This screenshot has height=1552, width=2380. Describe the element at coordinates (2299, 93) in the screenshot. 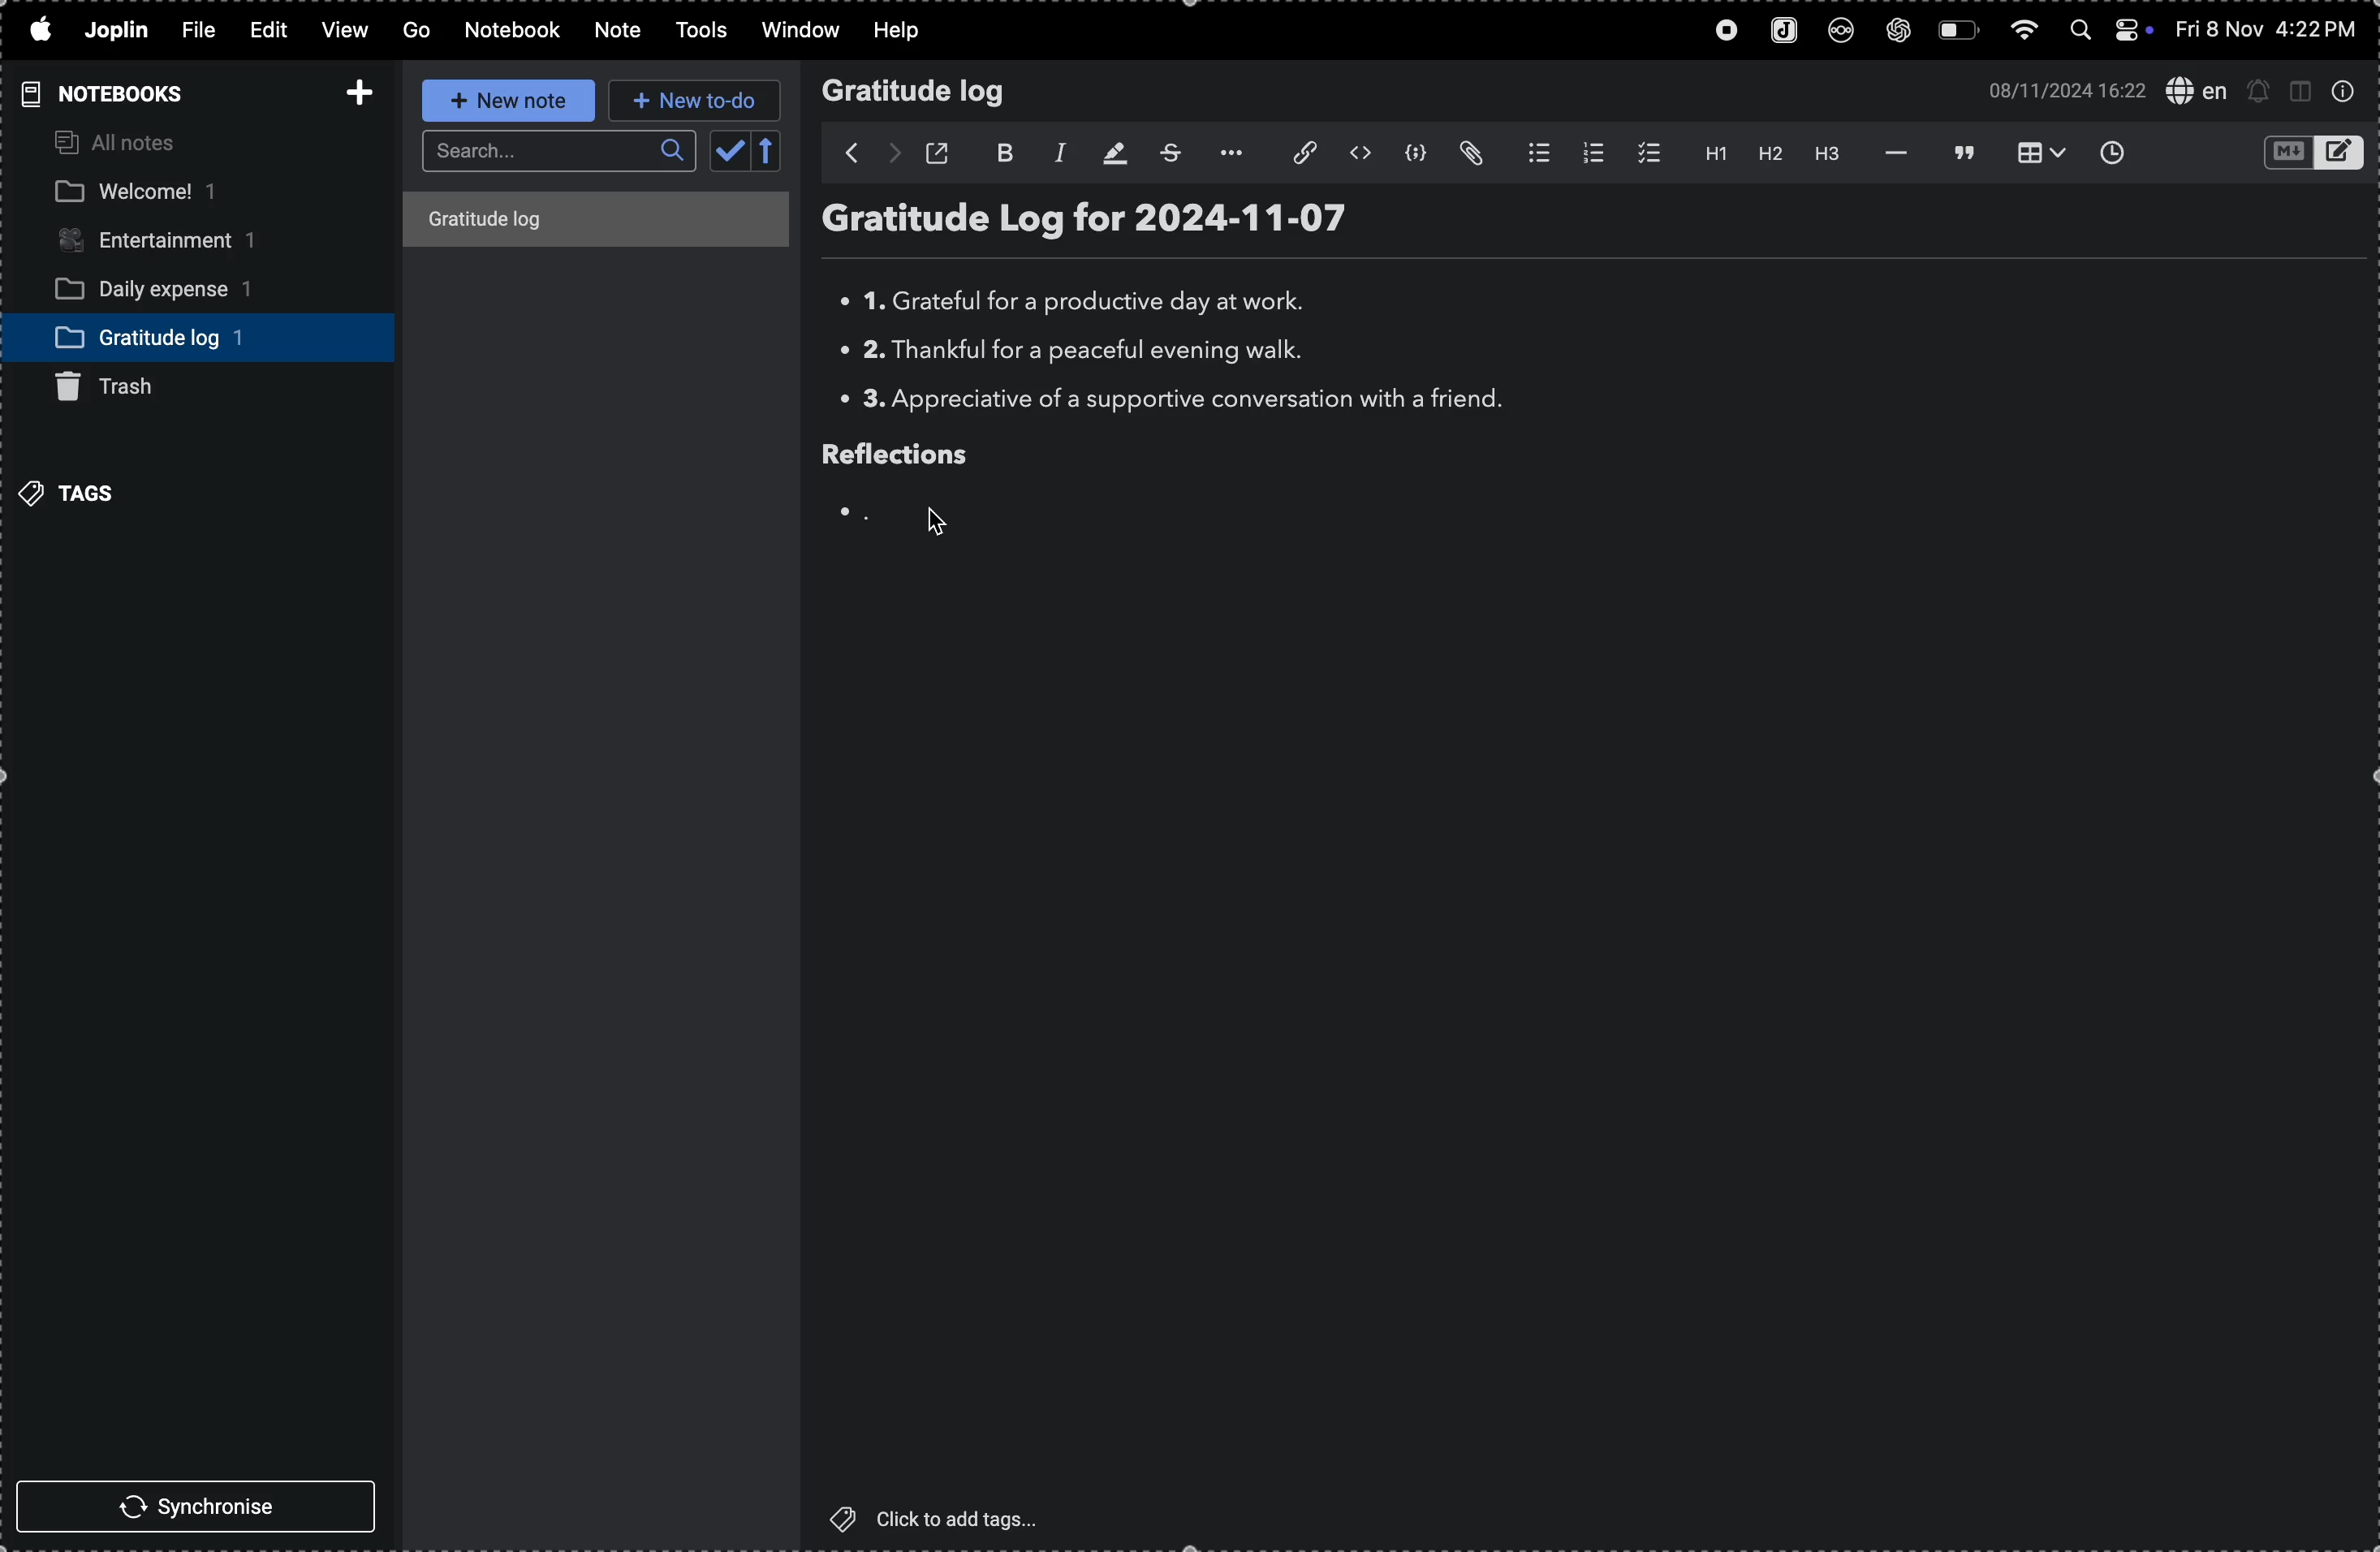

I see `toggle window` at that location.